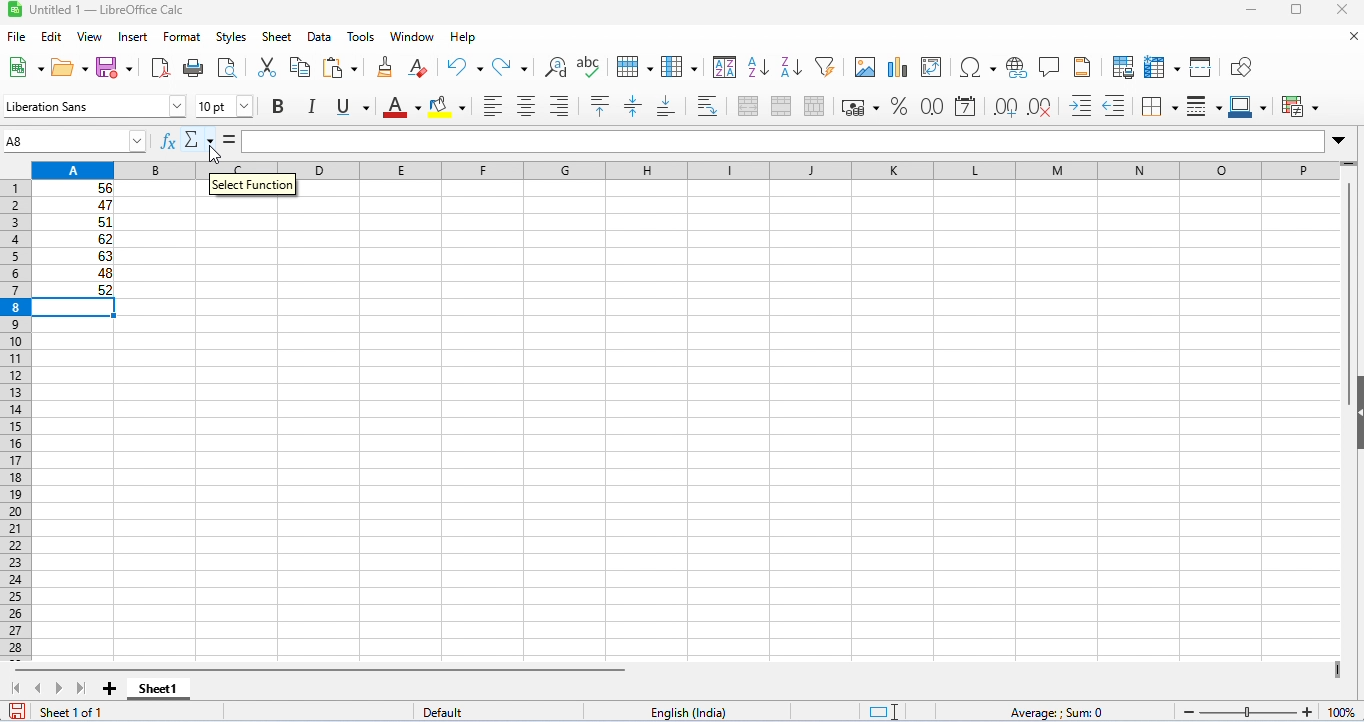  Describe the element at coordinates (253, 188) in the screenshot. I see `select function dialog box` at that location.